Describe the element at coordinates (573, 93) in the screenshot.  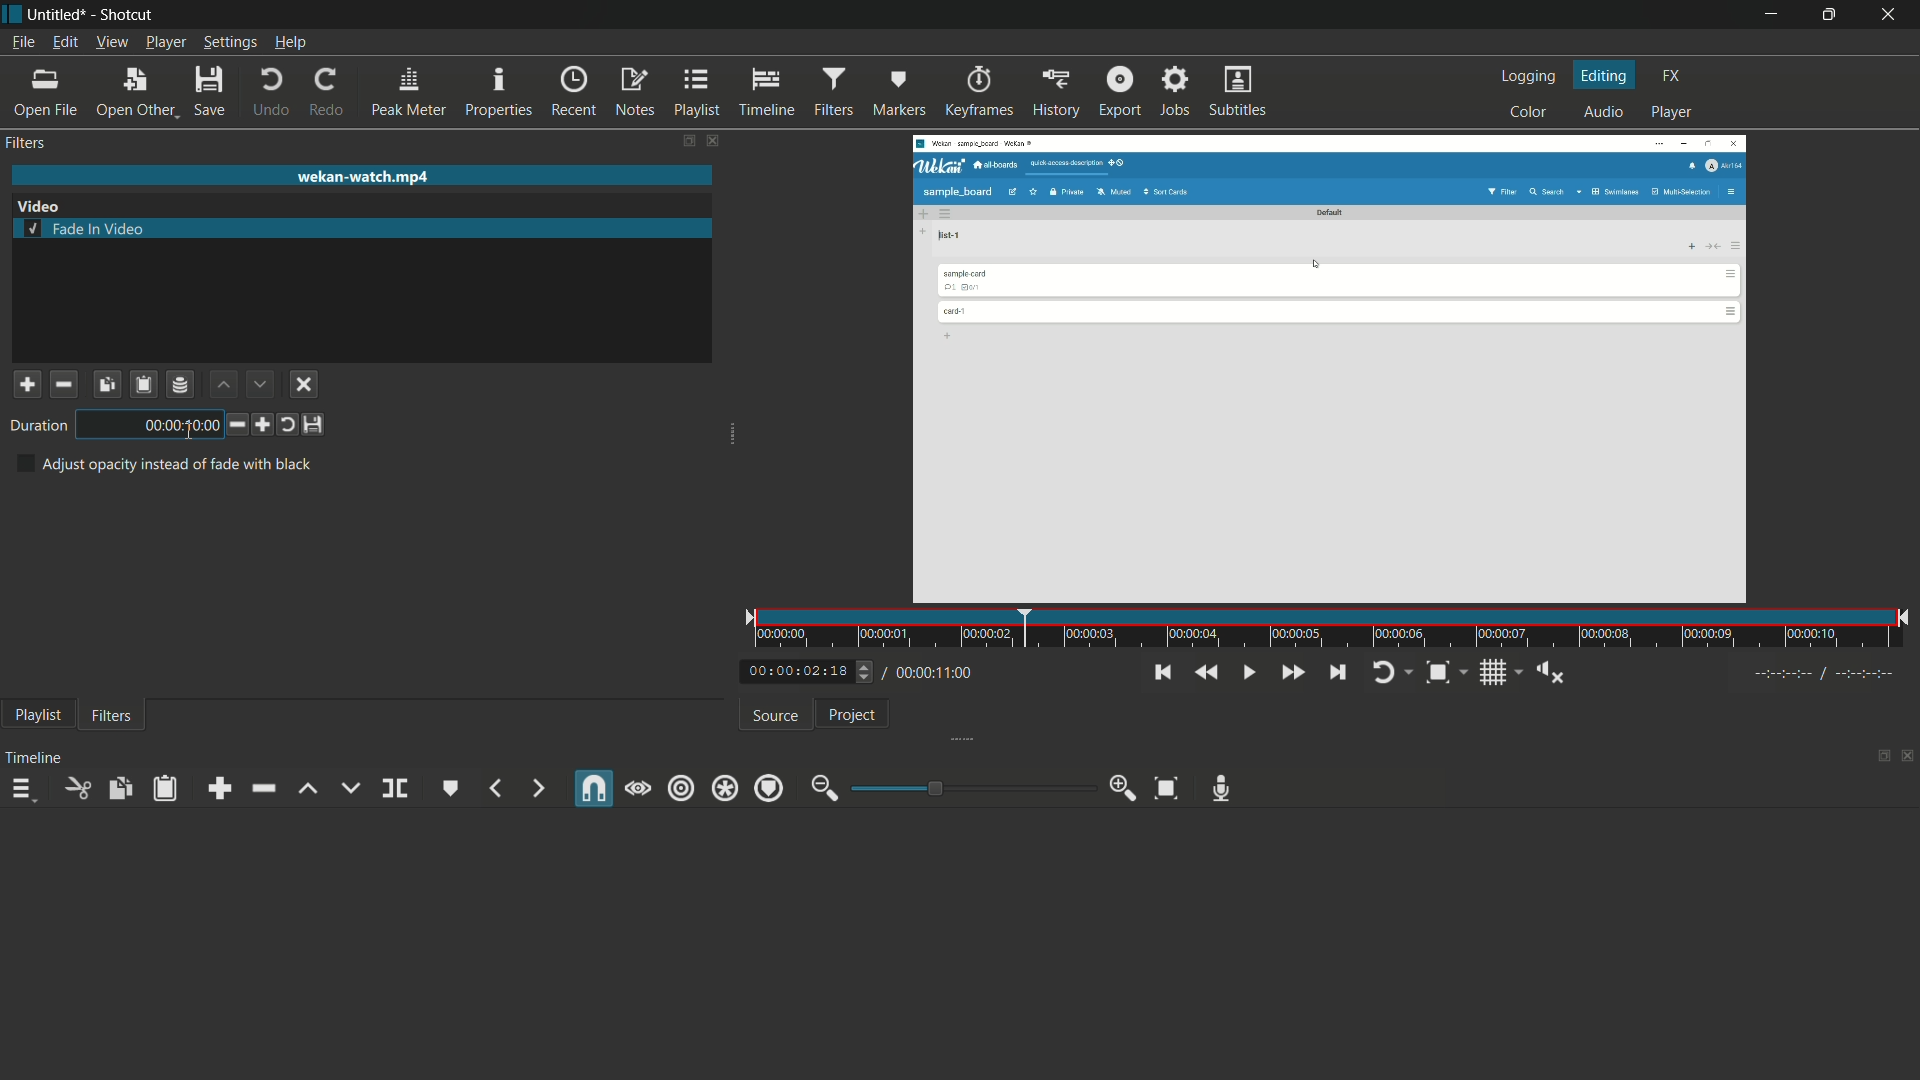
I see `recent` at that location.